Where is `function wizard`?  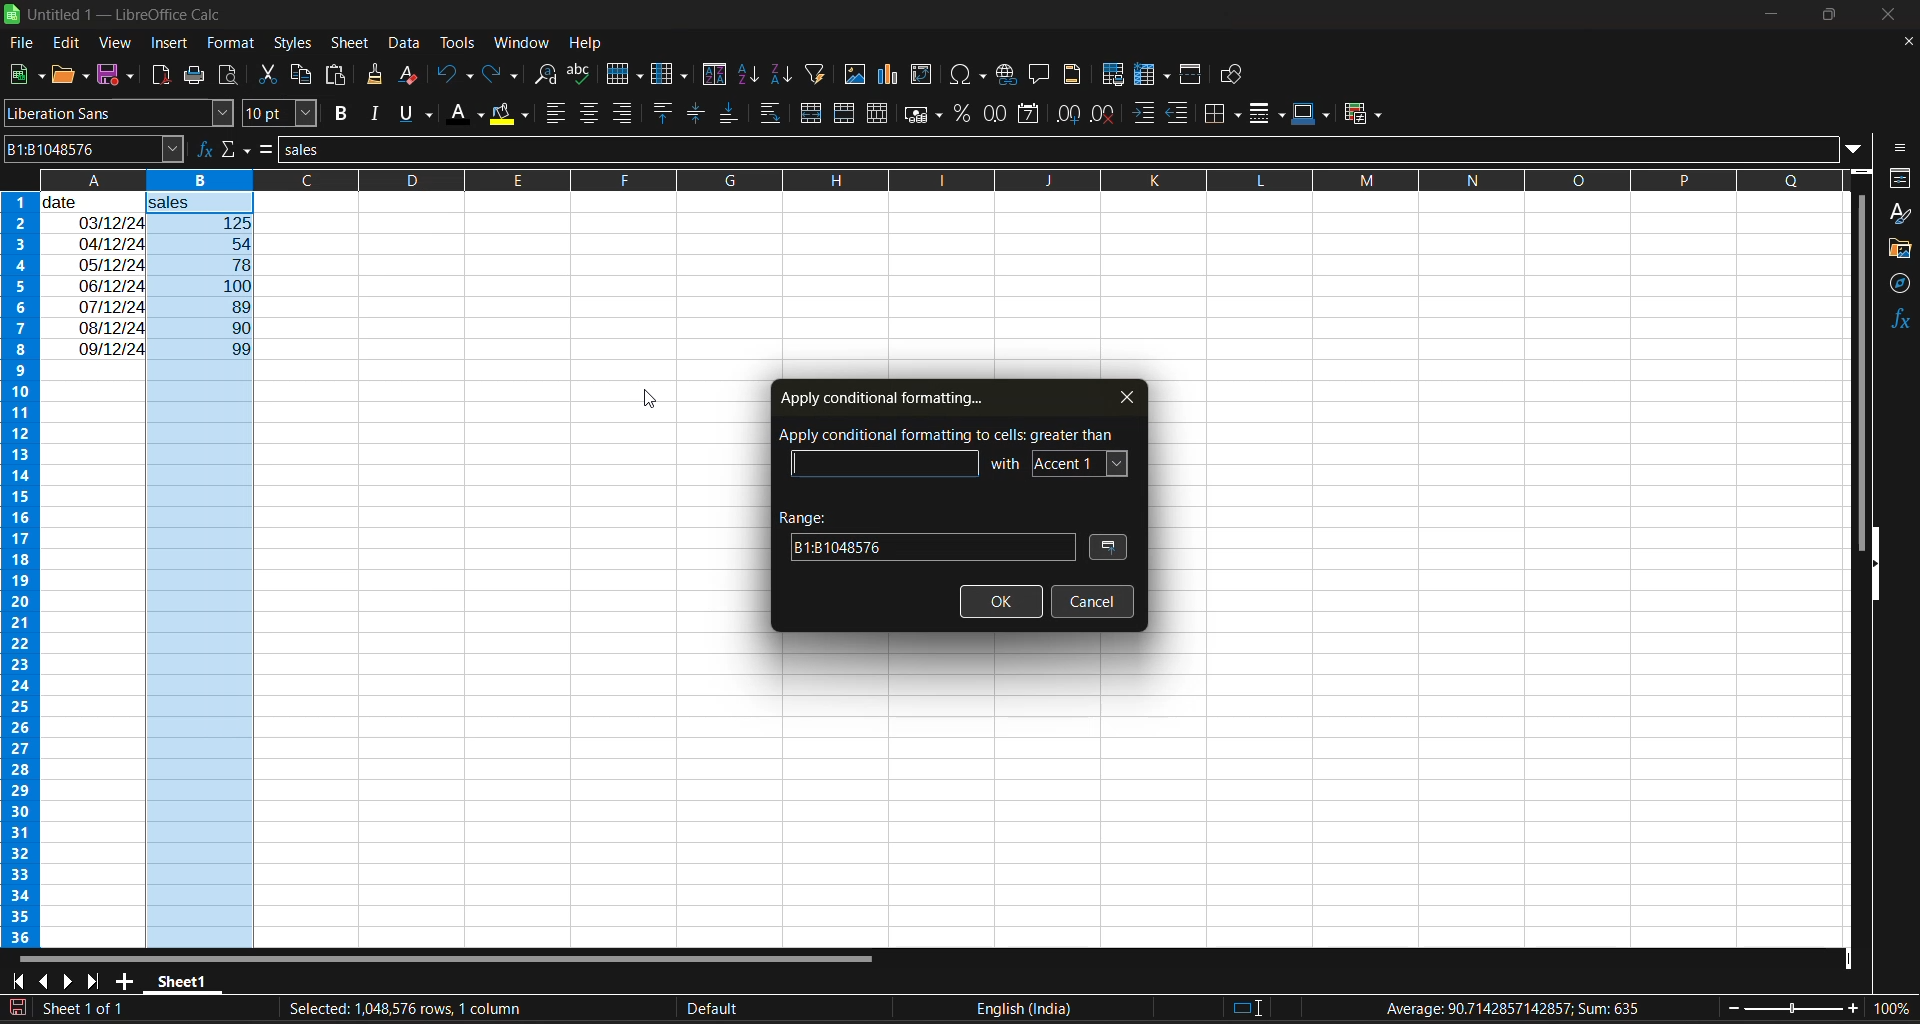 function wizard is located at coordinates (201, 149).